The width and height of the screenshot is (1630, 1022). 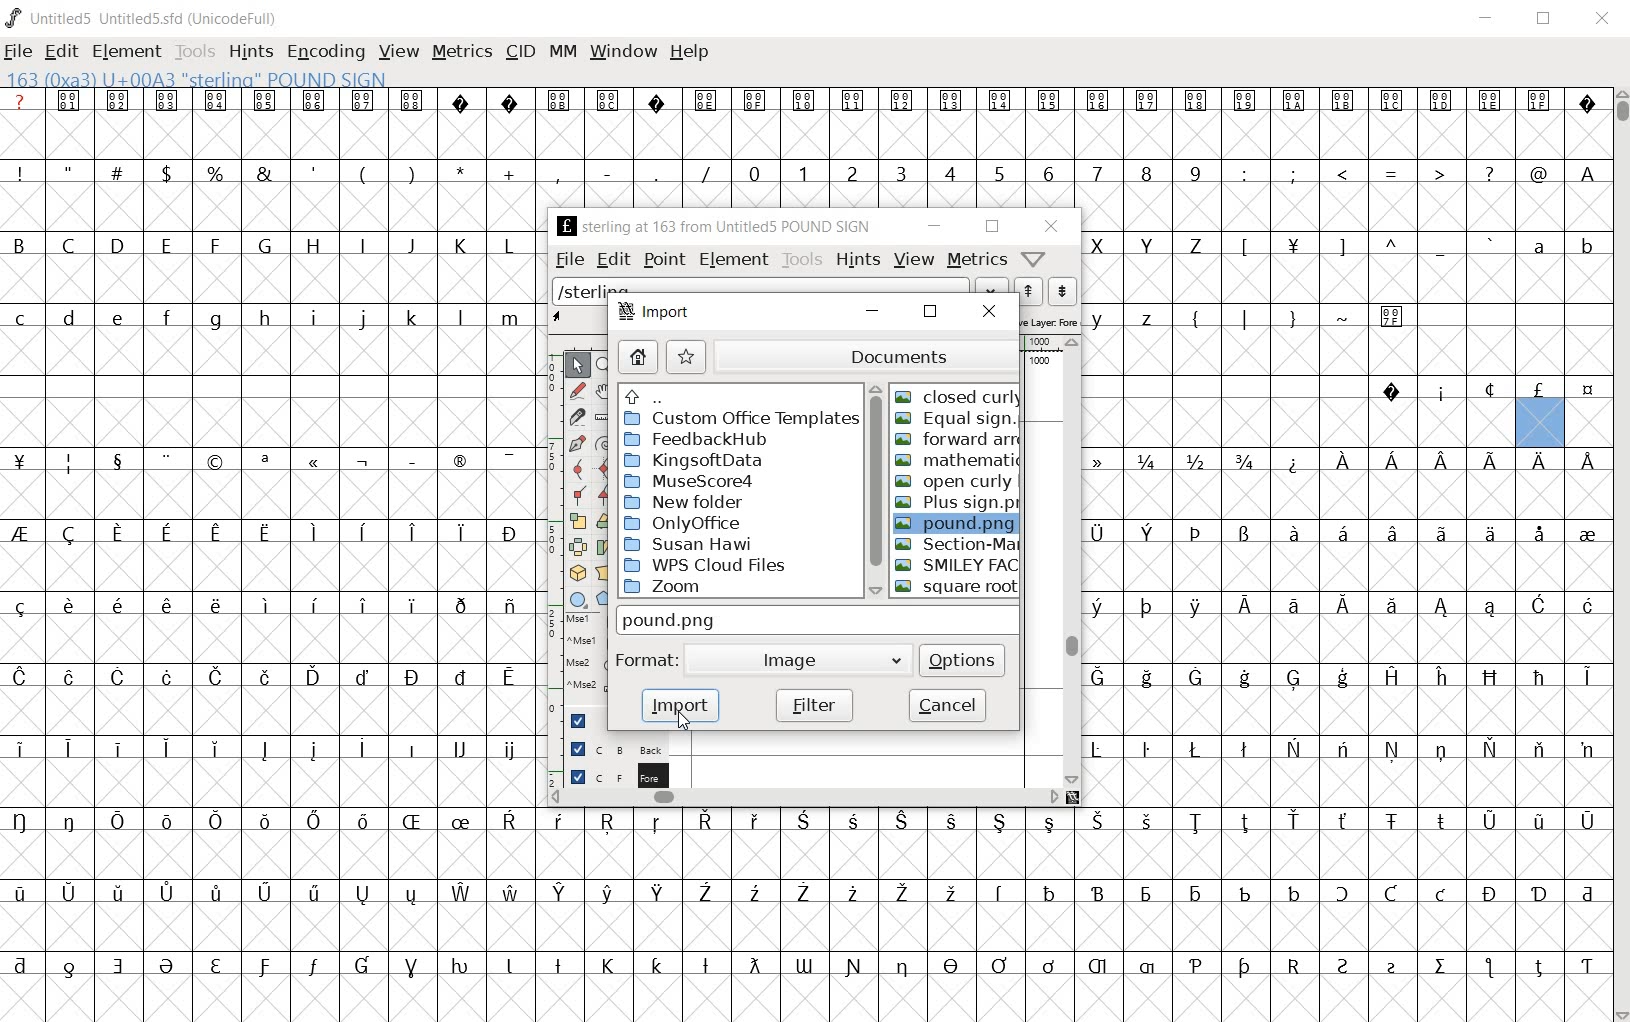 What do you see at coordinates (462, 675) in the screenshot?
I see `Symbol` at bounding box center [462, 675].